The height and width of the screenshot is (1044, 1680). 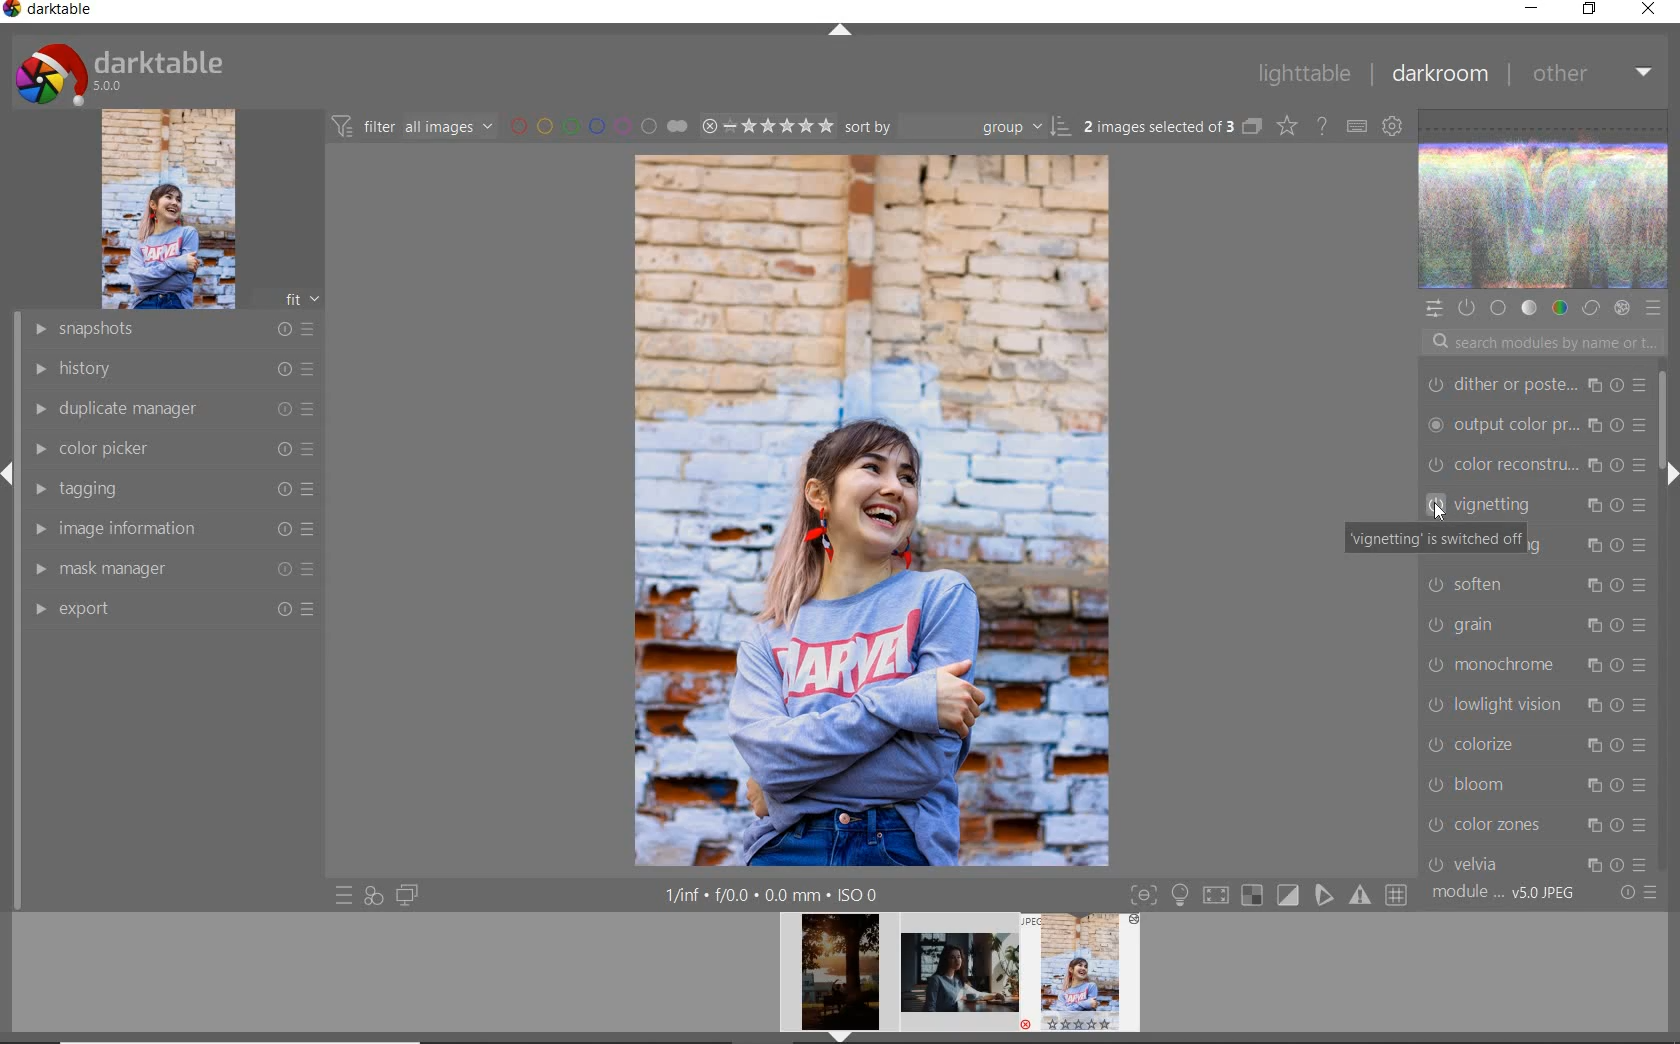 What do you see at coordinates (345, 896) in the screenshot?
I see `quick access to preset` at bounding box center [345, 896].